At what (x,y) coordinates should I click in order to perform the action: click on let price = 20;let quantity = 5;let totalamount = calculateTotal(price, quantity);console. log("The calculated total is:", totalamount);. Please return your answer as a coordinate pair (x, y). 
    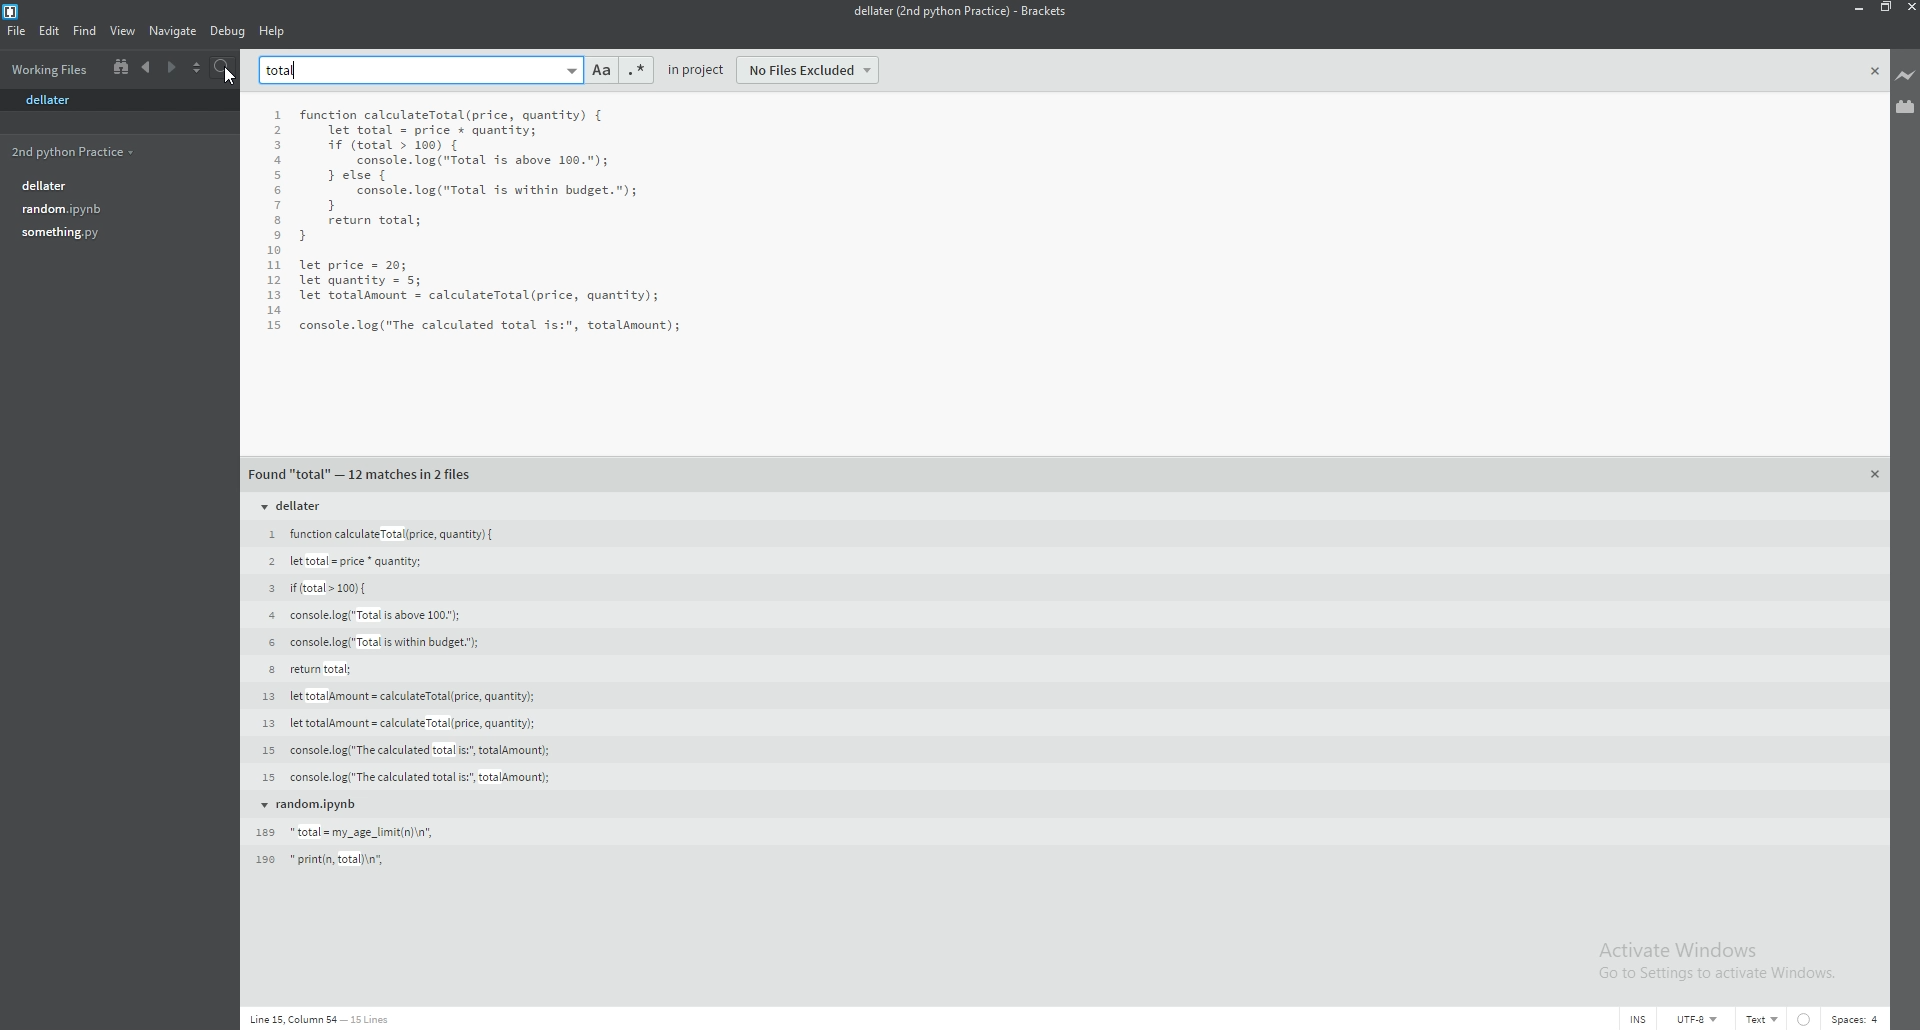
    Looking at the image, I should click on (489, 294).